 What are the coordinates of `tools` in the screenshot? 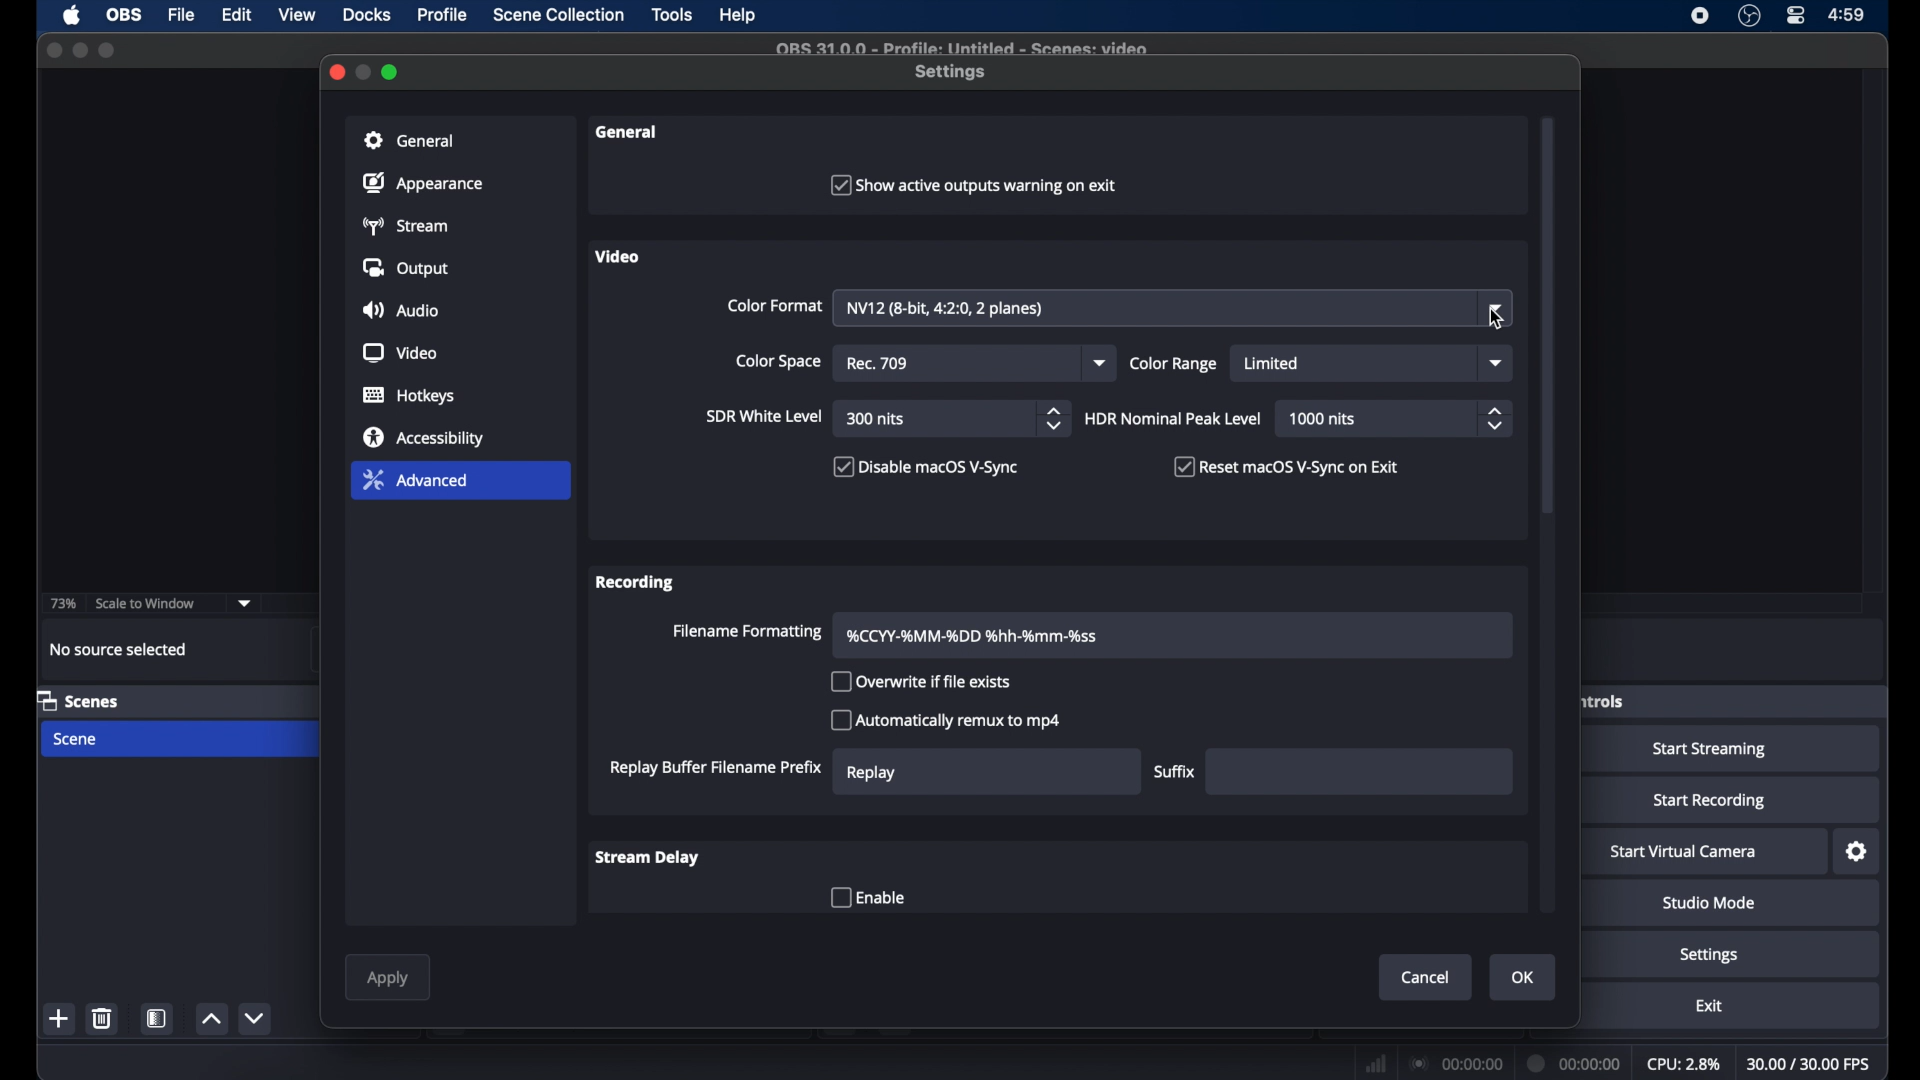 It's located at (672, 14).